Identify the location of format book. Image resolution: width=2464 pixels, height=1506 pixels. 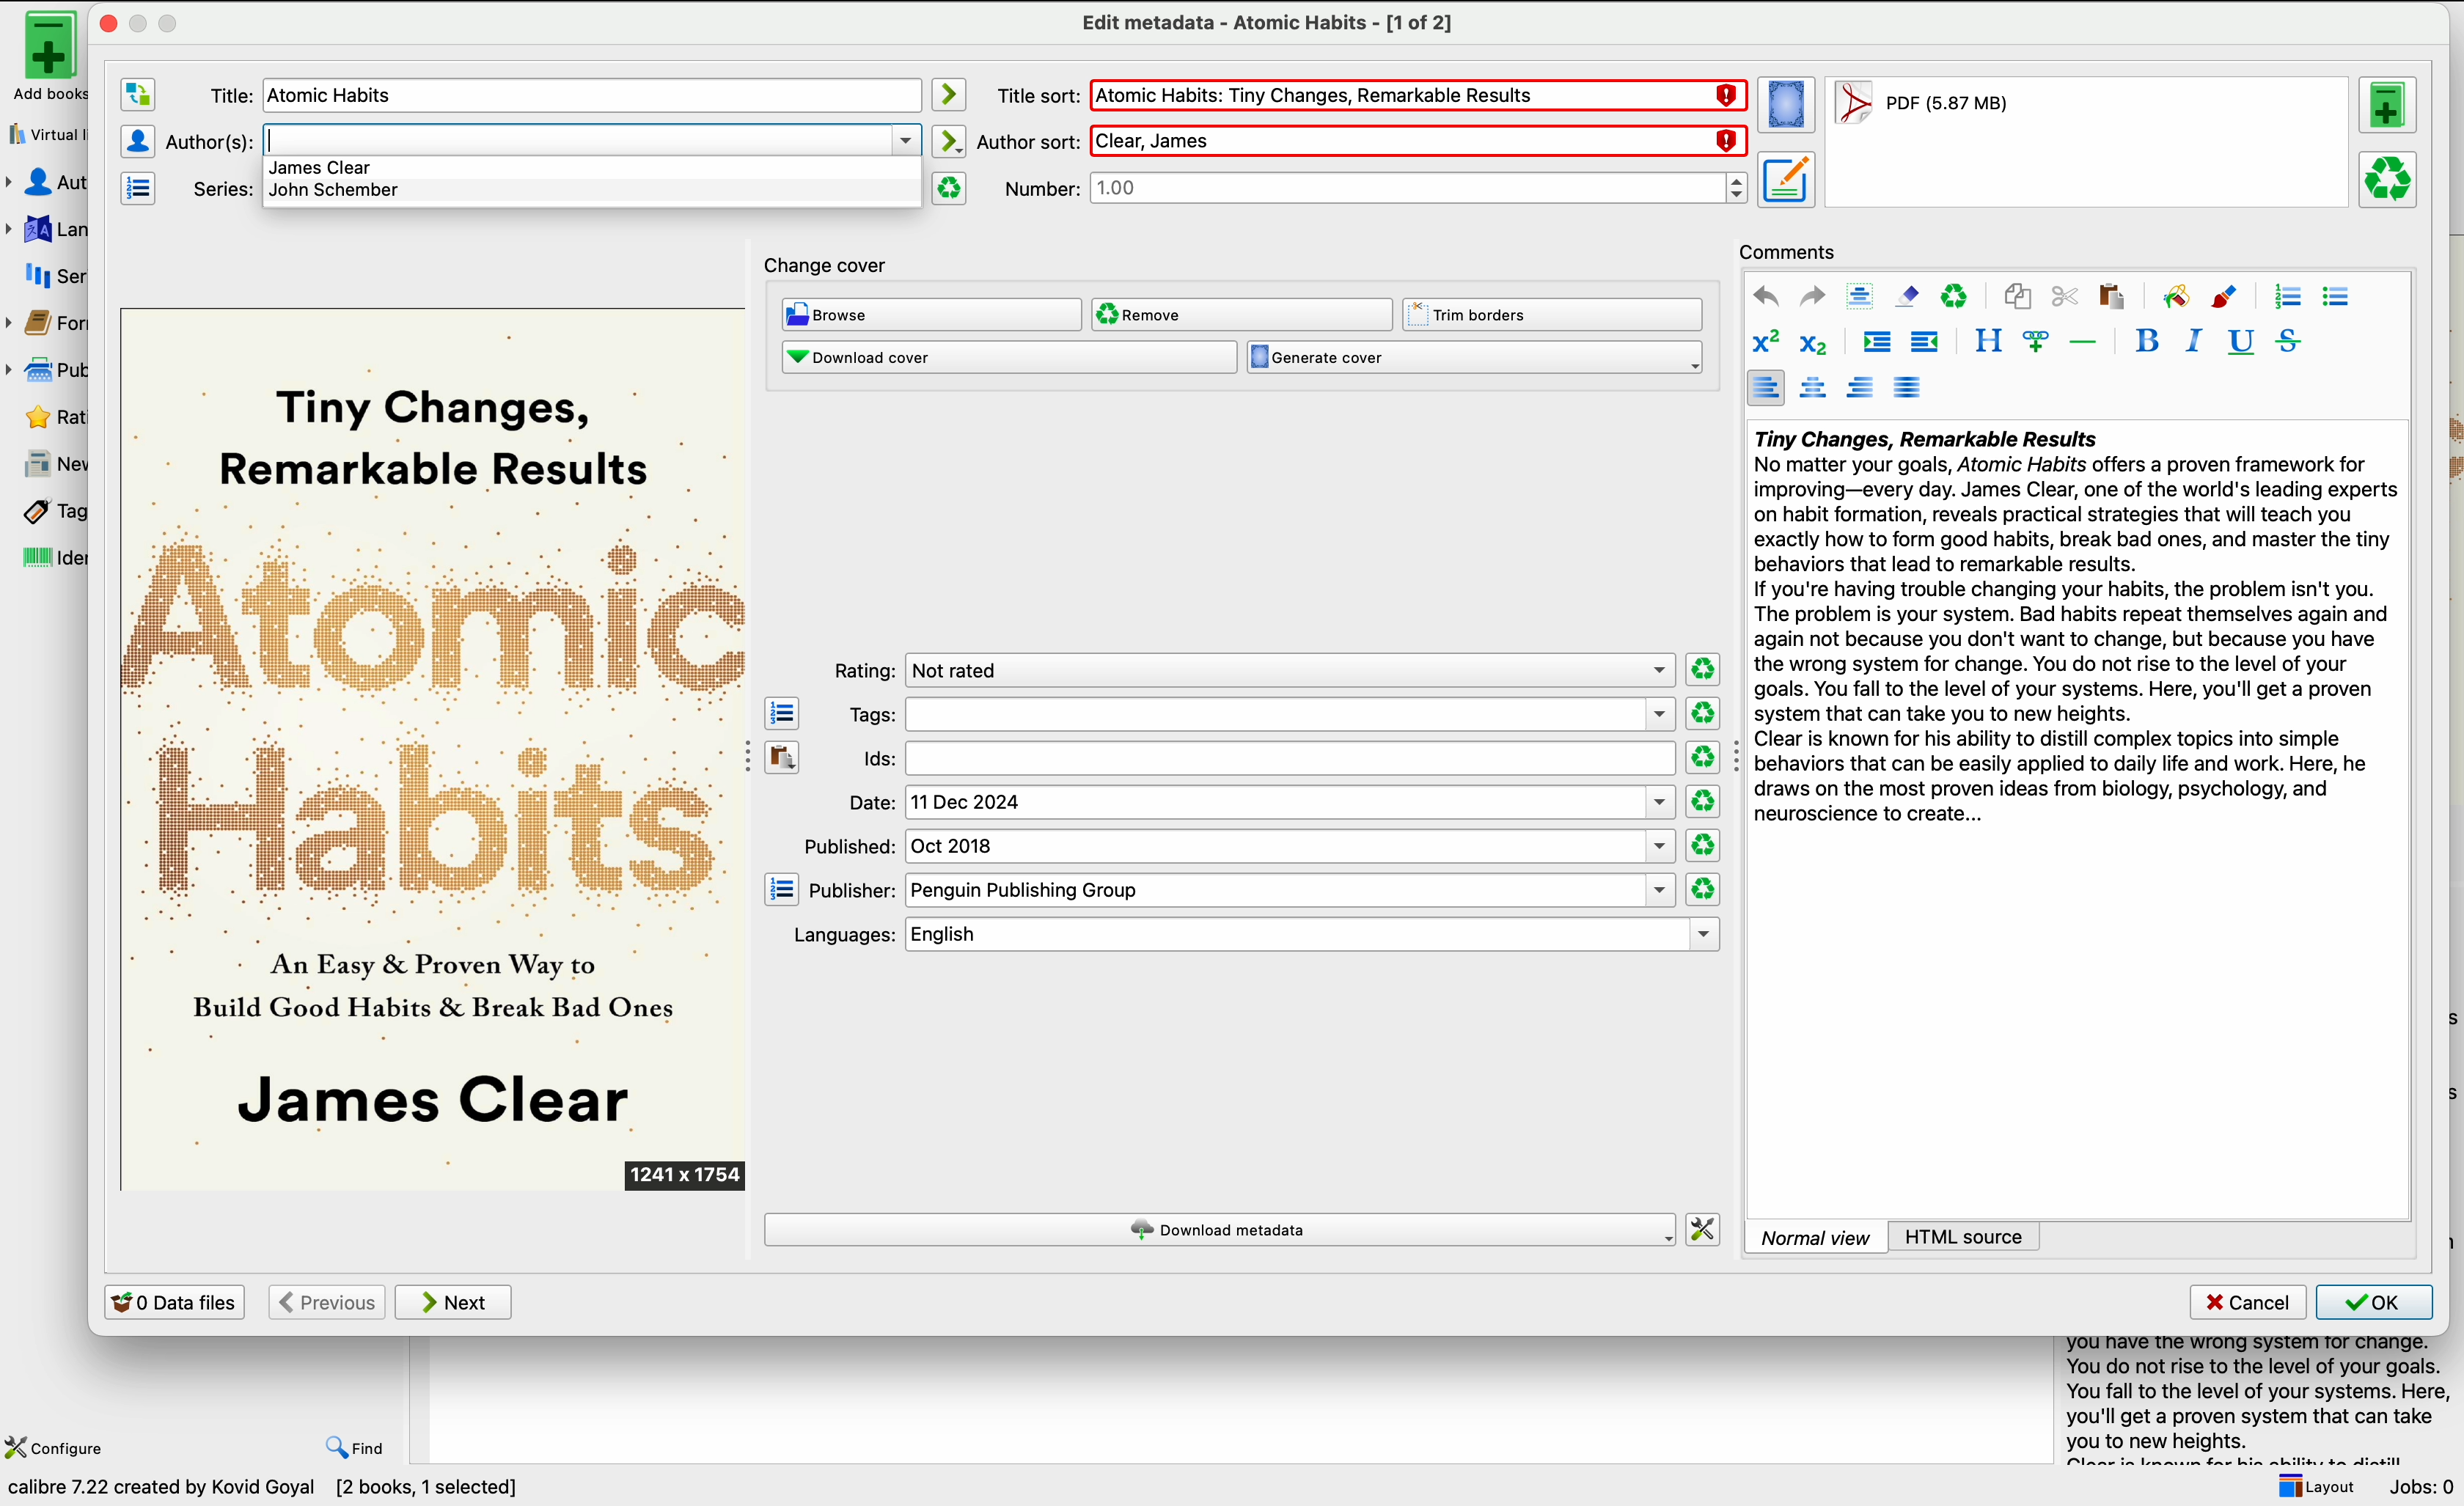
(1920, 108).